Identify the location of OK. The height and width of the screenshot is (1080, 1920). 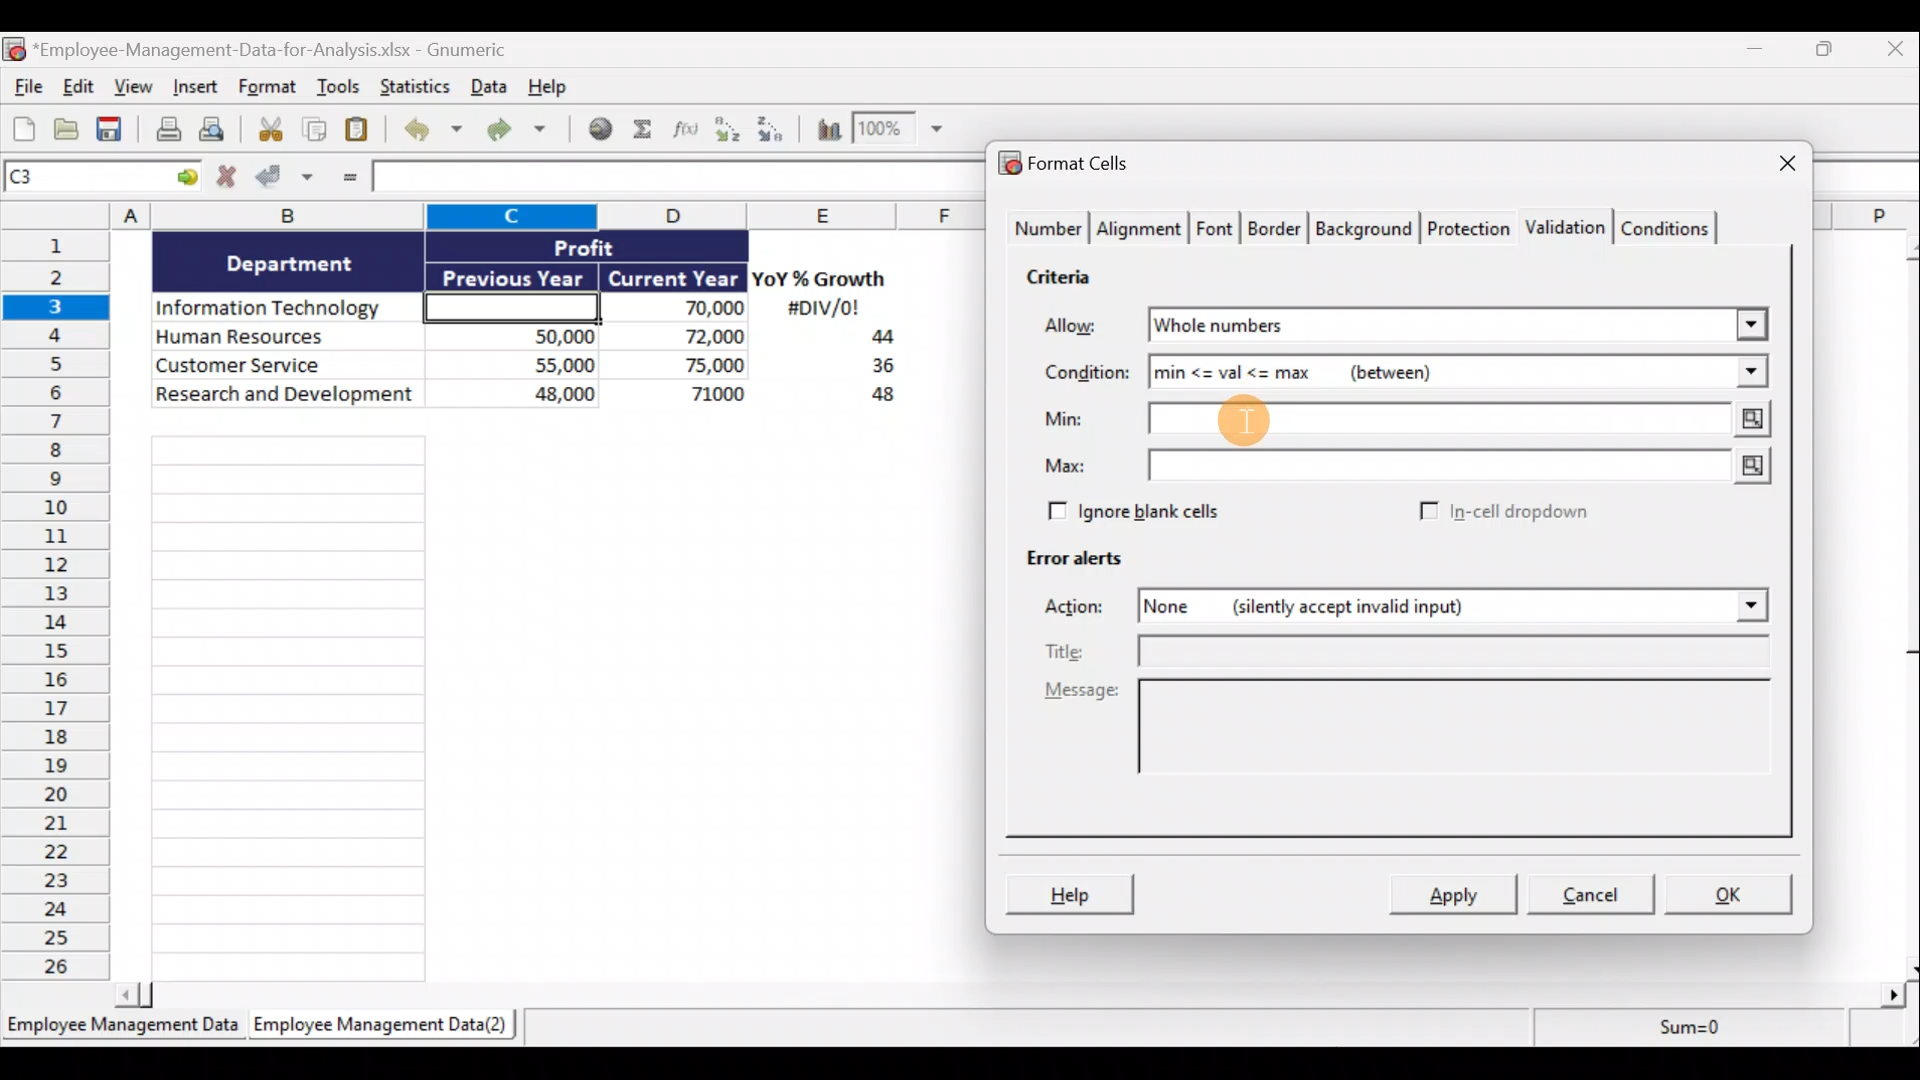
(1730, 892).